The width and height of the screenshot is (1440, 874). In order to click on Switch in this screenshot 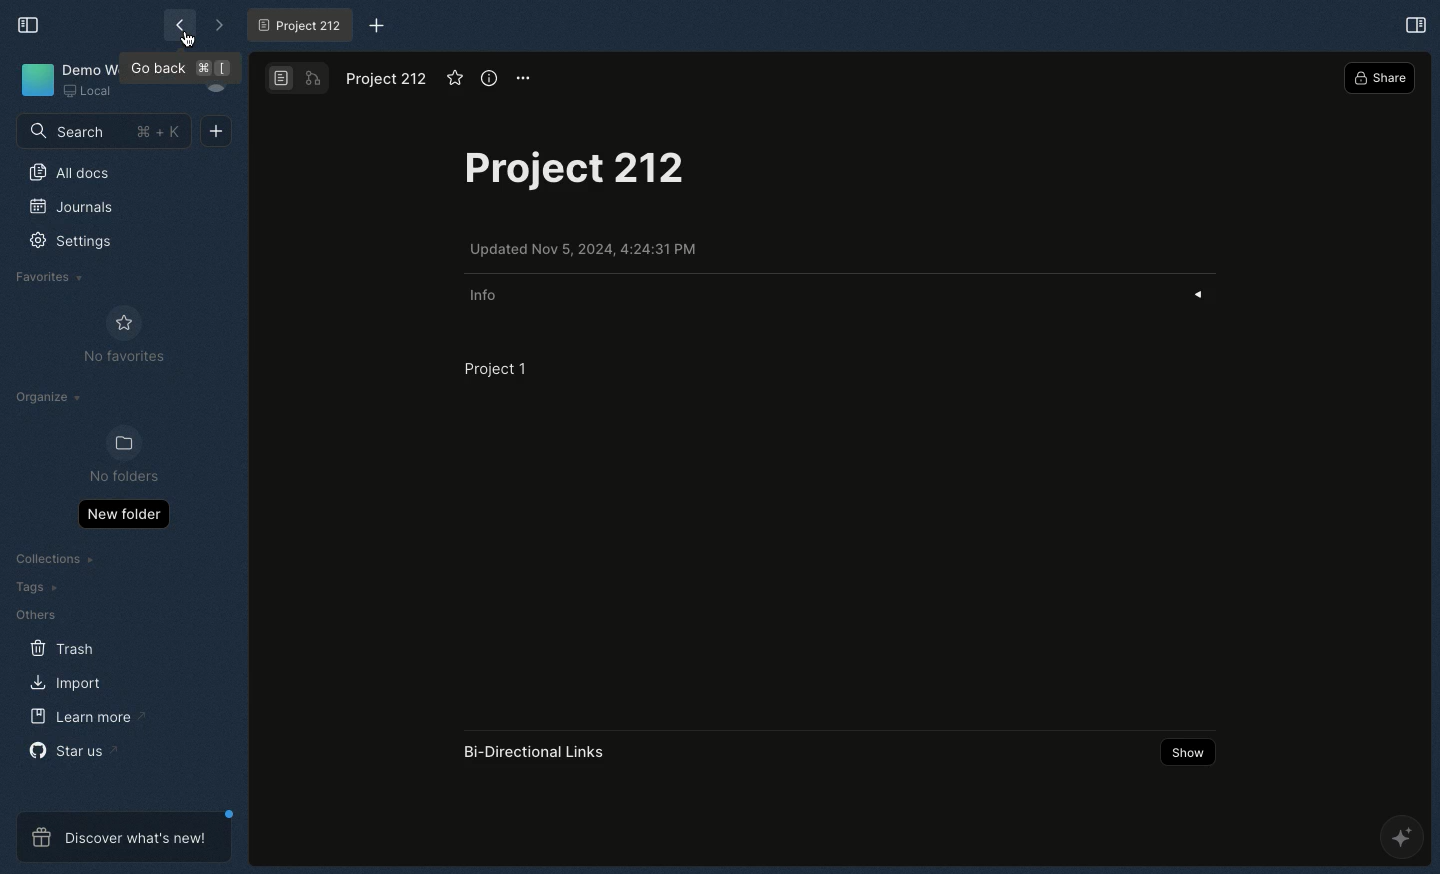, I will do `click(299, 79)`.